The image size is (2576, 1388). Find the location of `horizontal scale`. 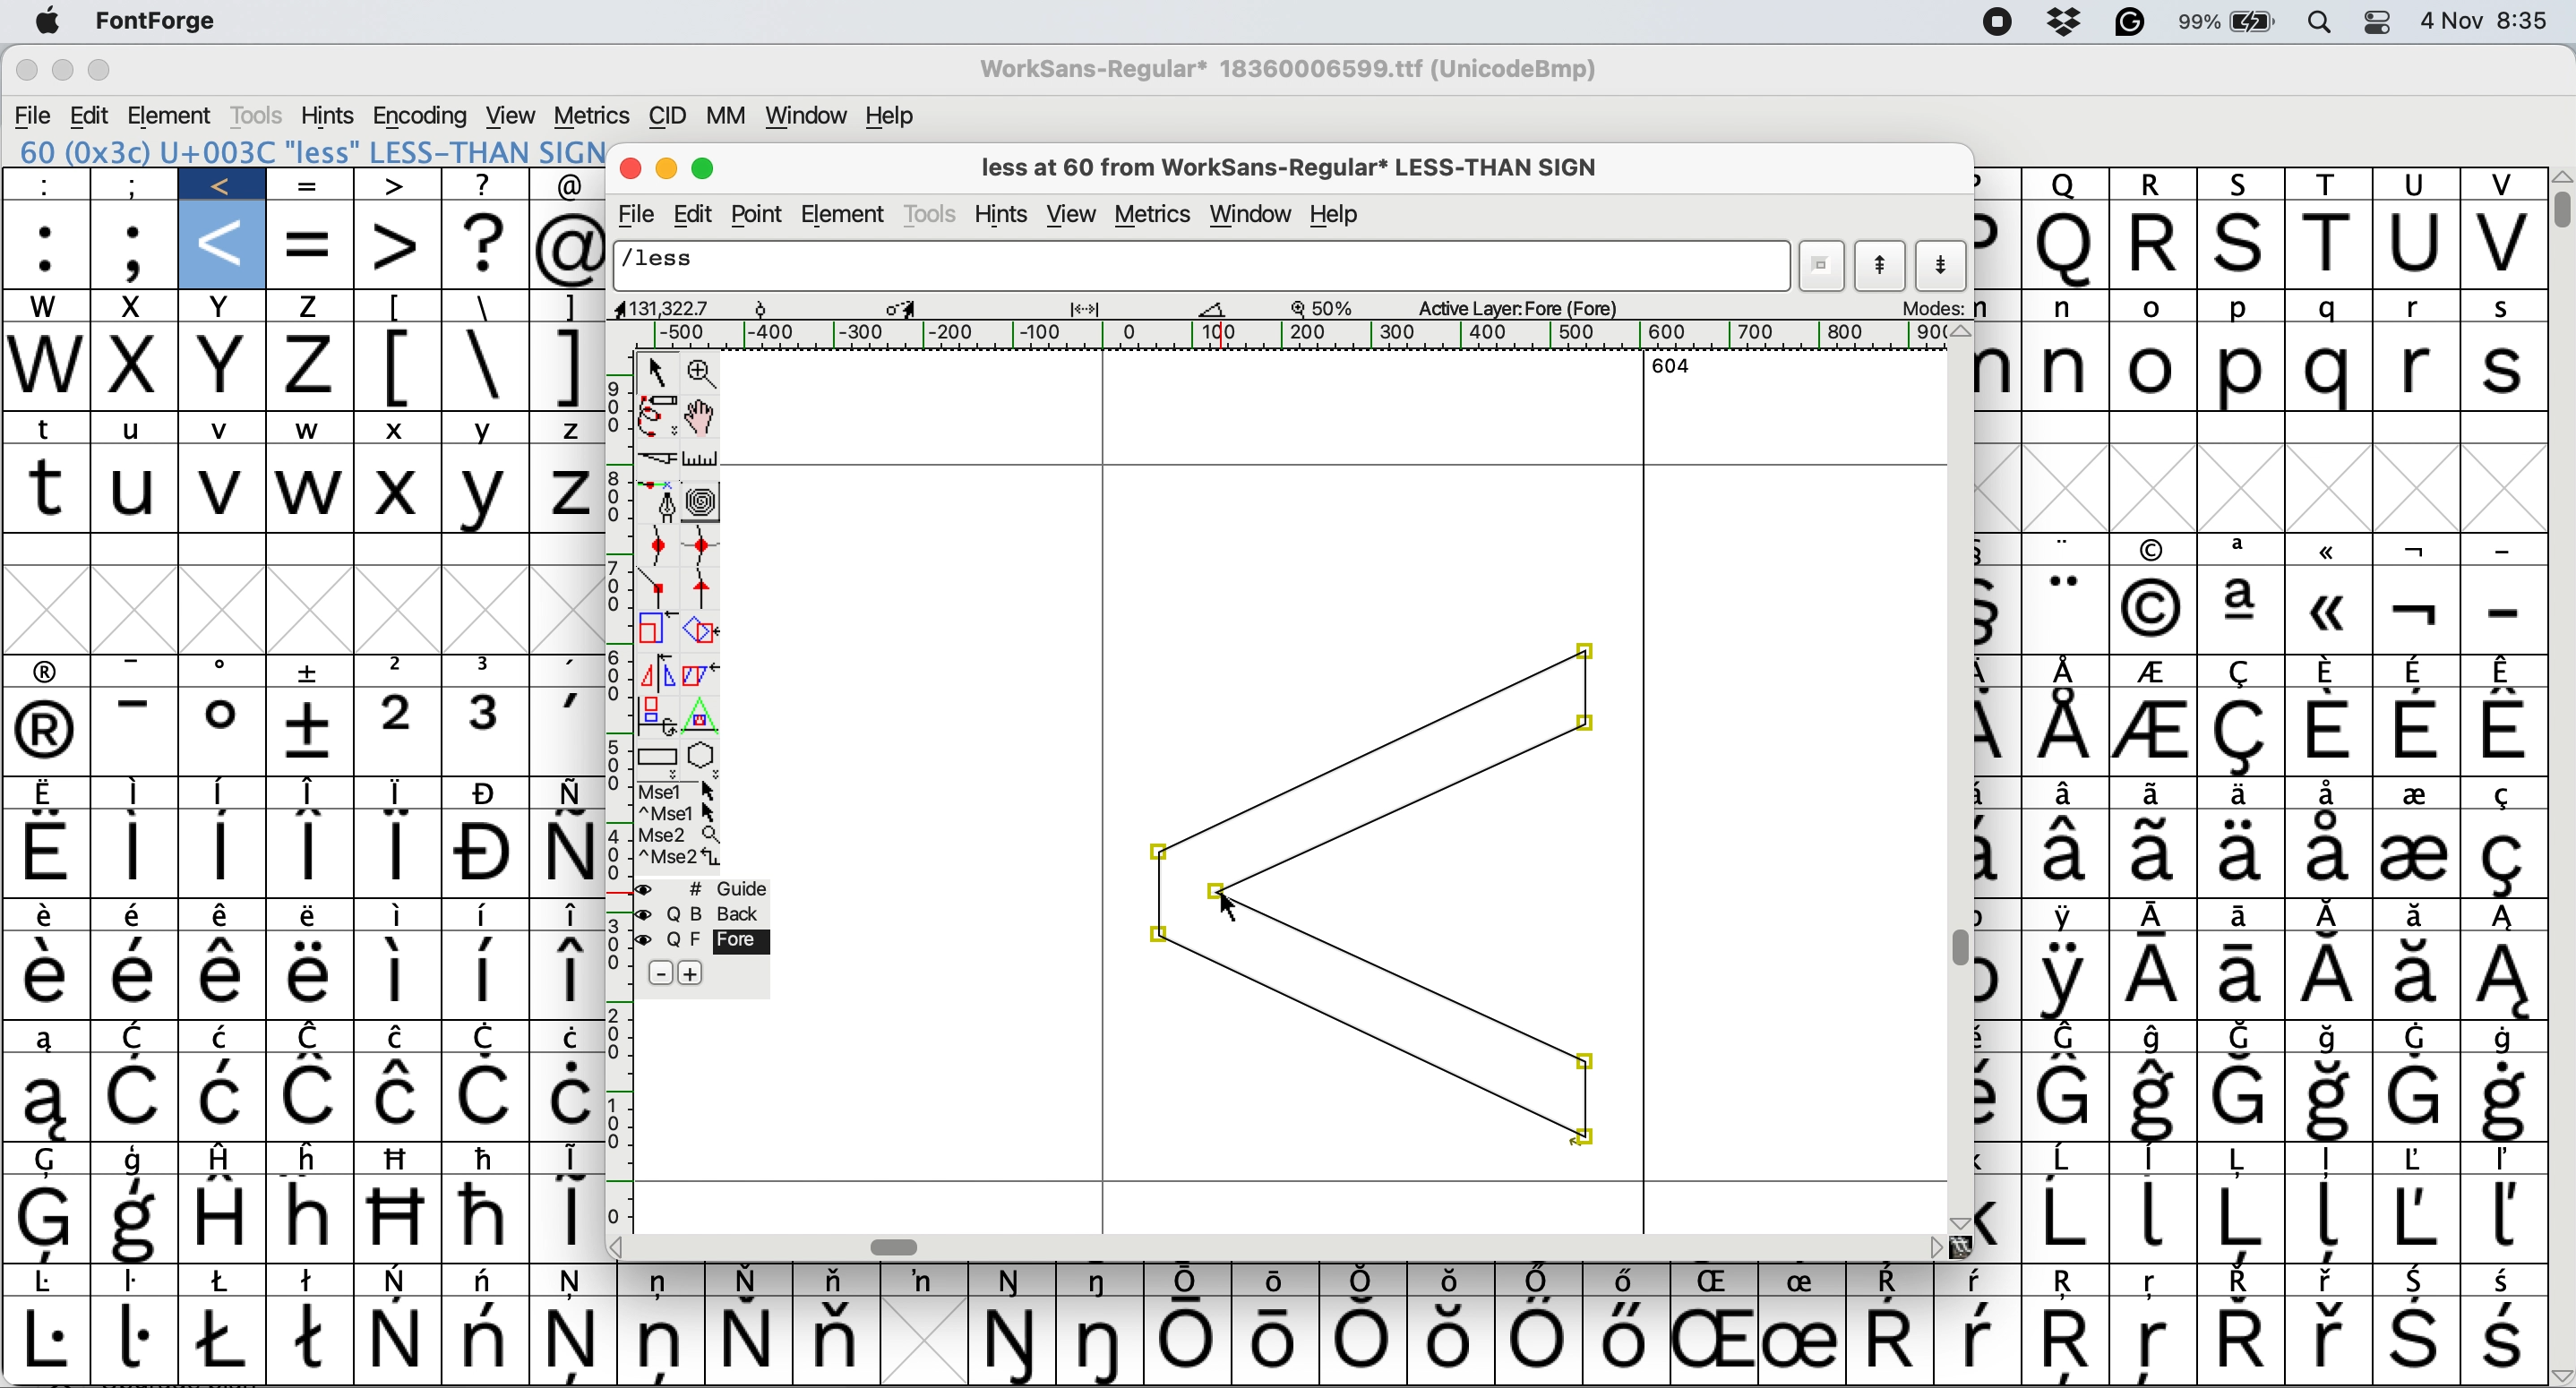

horizontal scale is located at coordinates (1278, 339).